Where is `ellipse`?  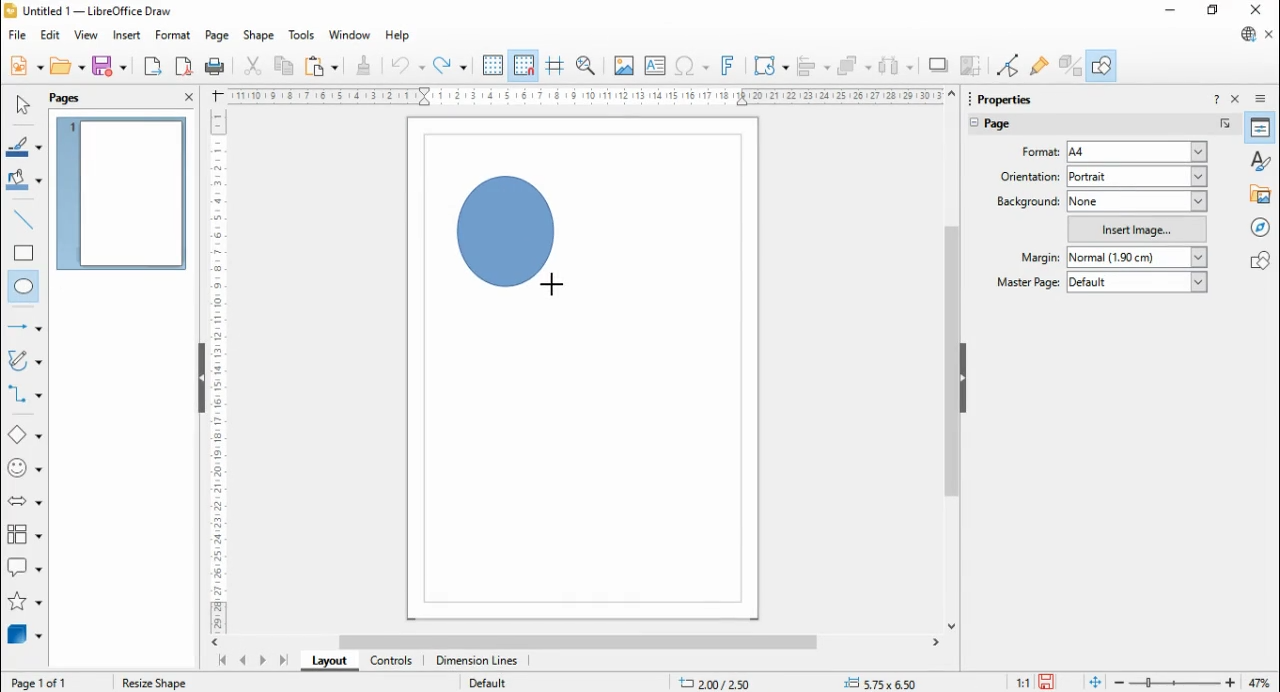
ellipse is located at coordinates (25, 288).